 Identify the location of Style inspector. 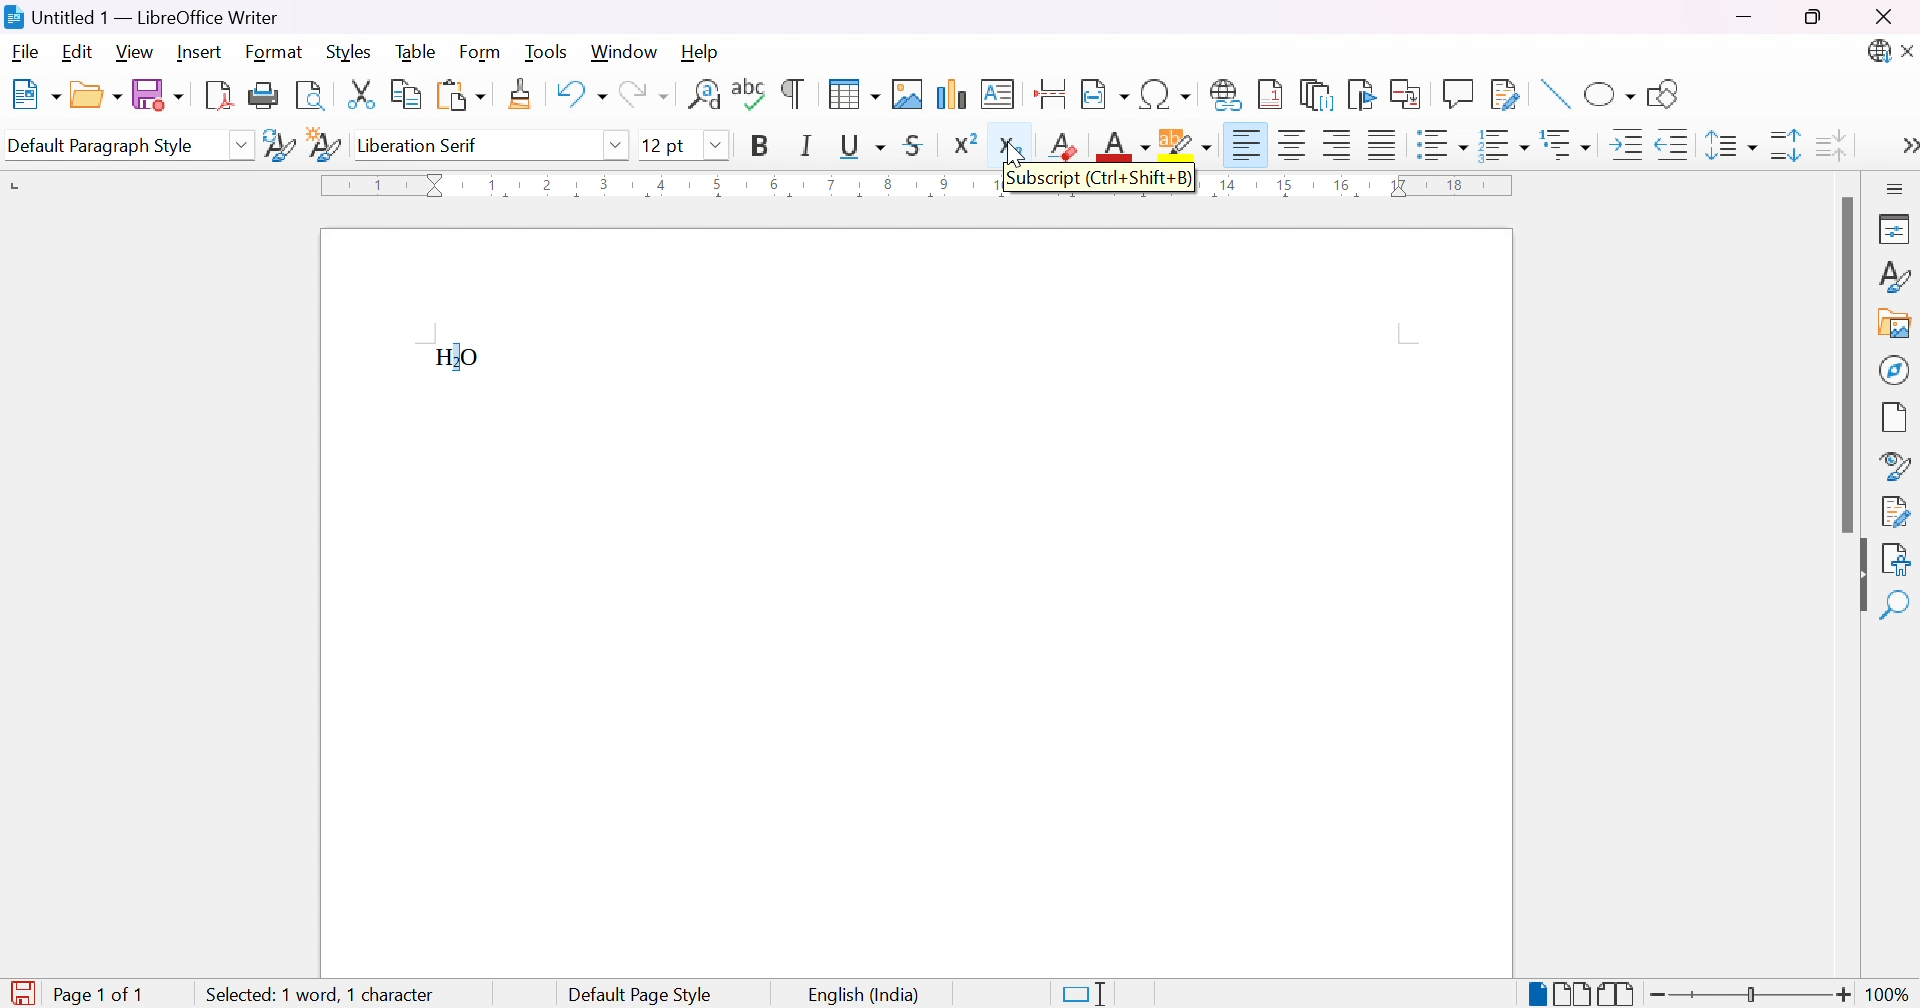
(1894, 467).